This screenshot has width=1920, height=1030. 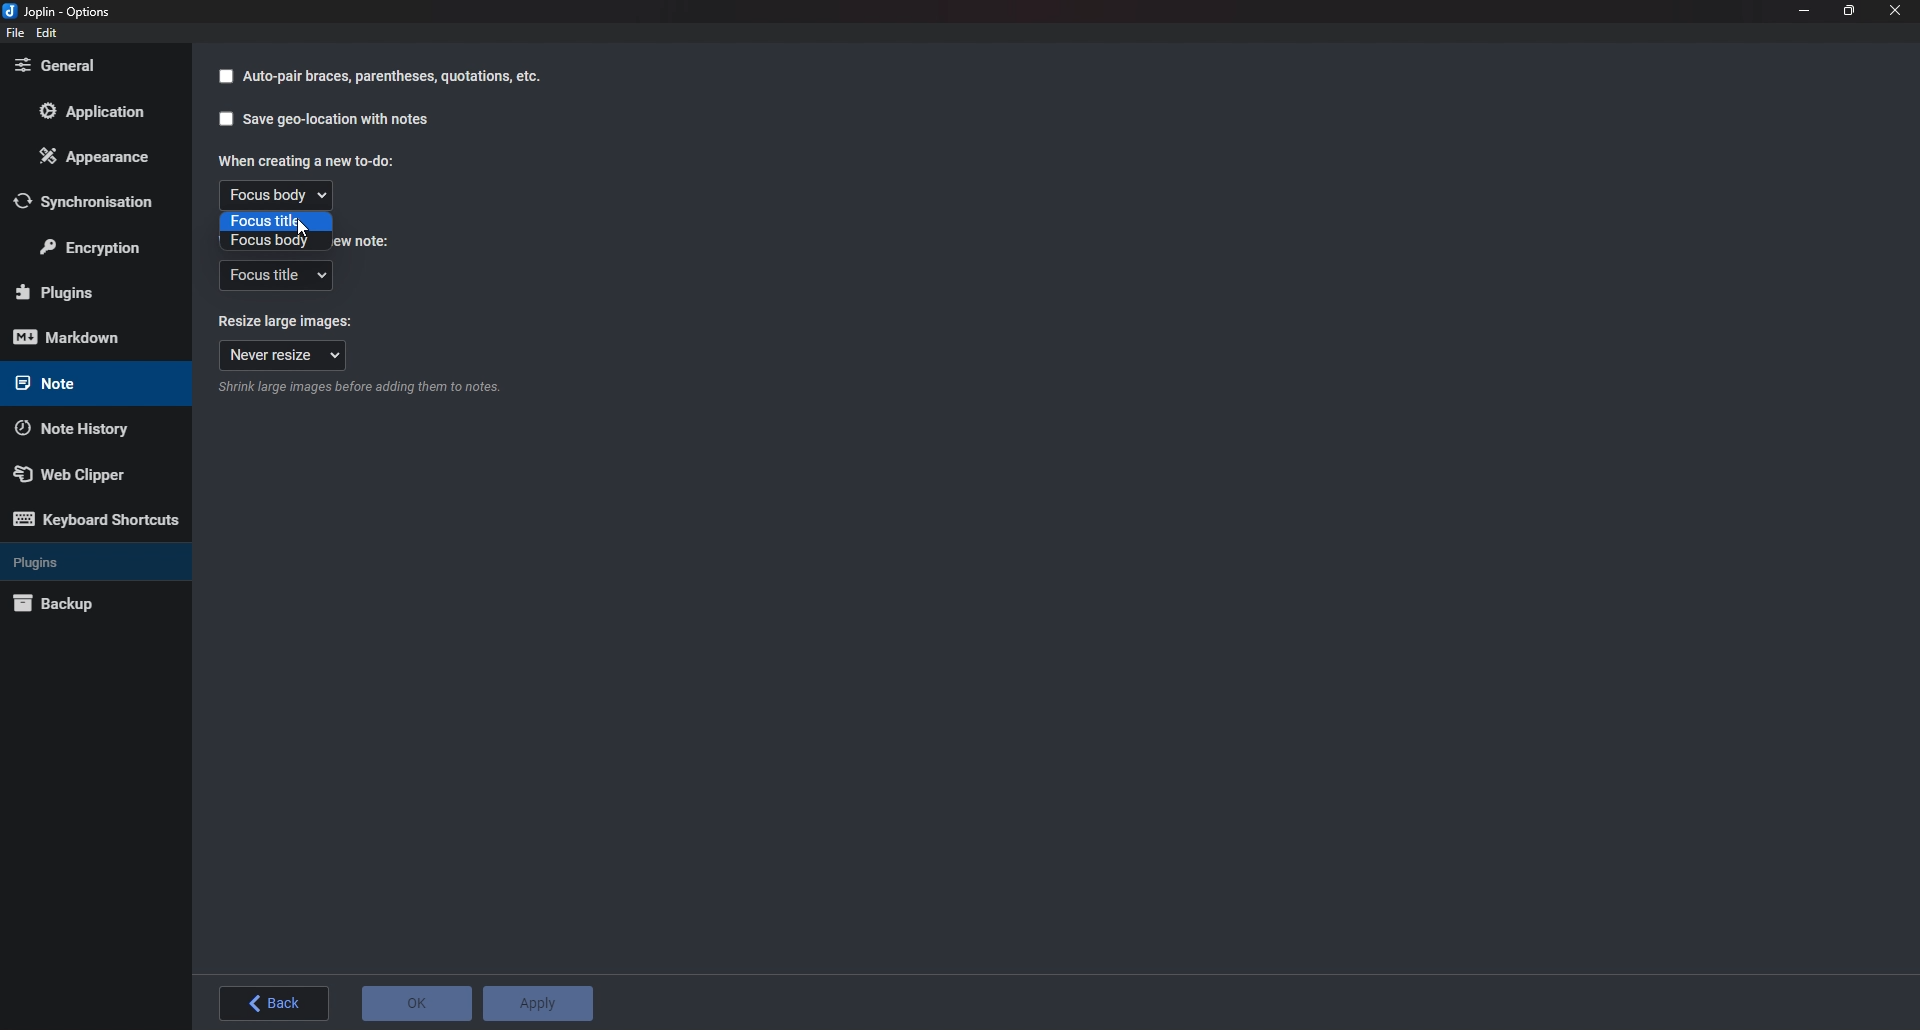 What do you see at coordinates (86, 384) in the screenshot?
I see `note` at bounding box center [86, 384].